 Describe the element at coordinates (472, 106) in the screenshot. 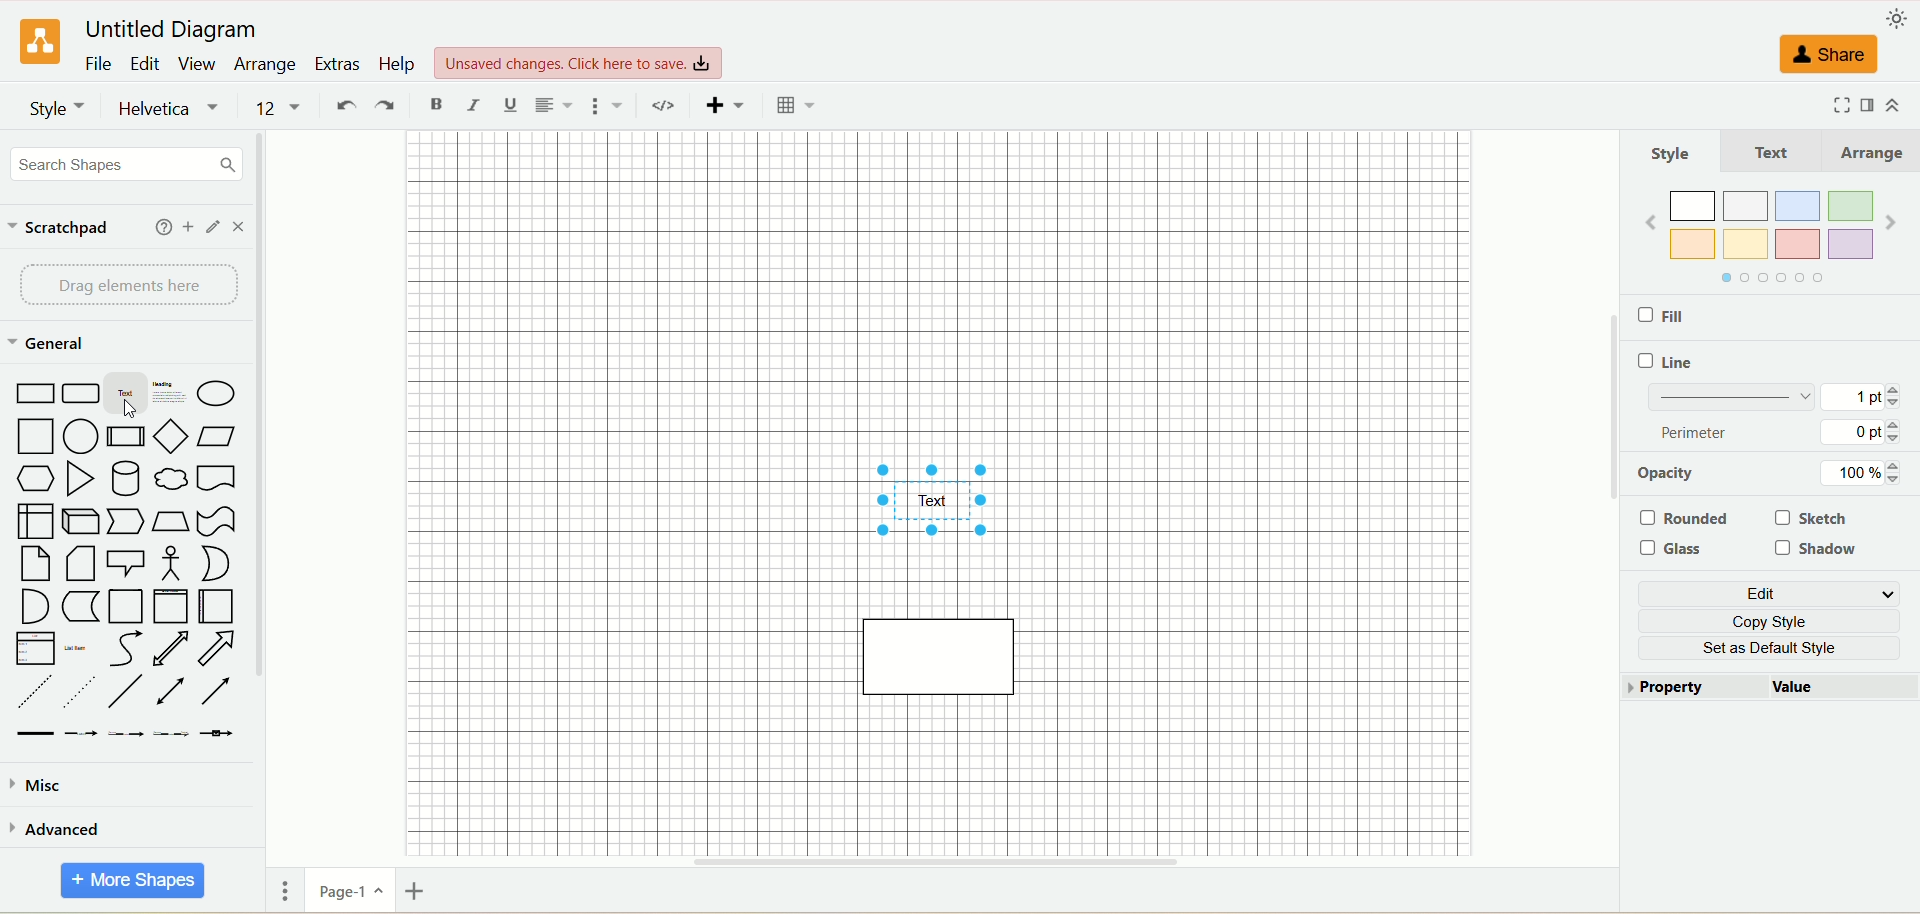

I see `text italic` at that location.